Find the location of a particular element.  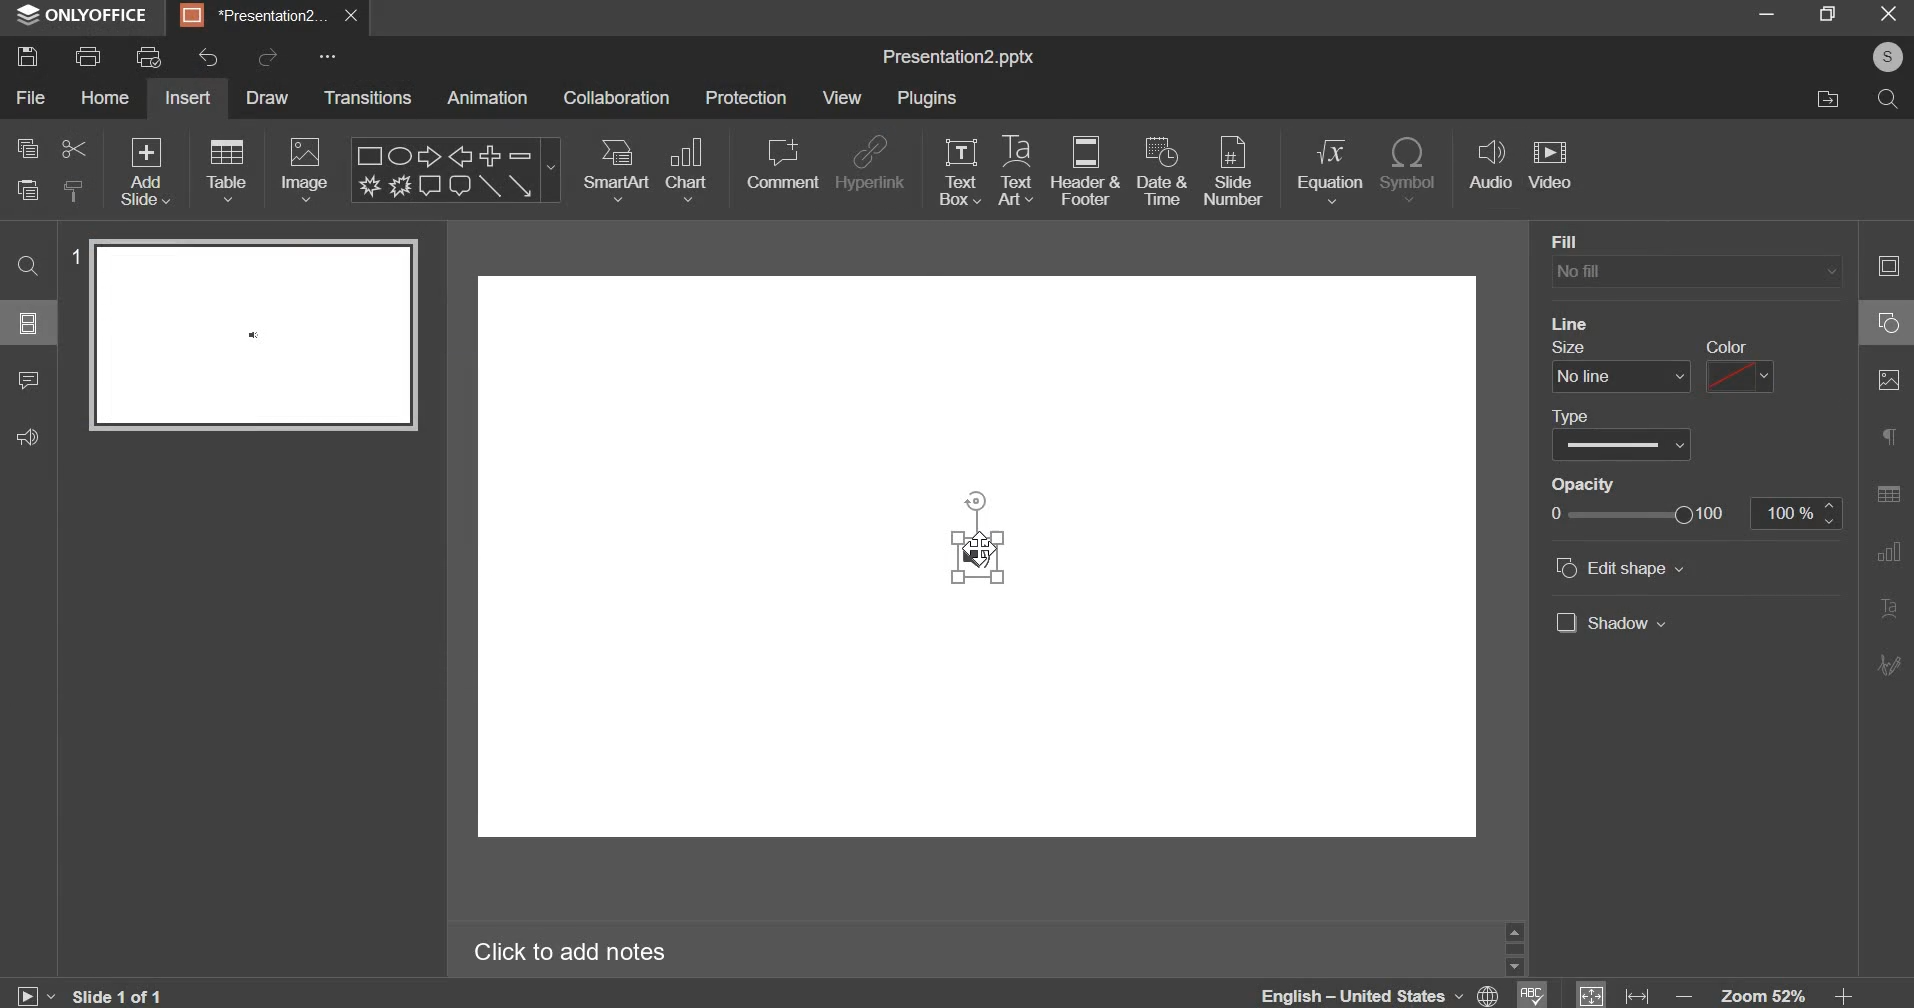

insert image is located at coordinates (306, 171).